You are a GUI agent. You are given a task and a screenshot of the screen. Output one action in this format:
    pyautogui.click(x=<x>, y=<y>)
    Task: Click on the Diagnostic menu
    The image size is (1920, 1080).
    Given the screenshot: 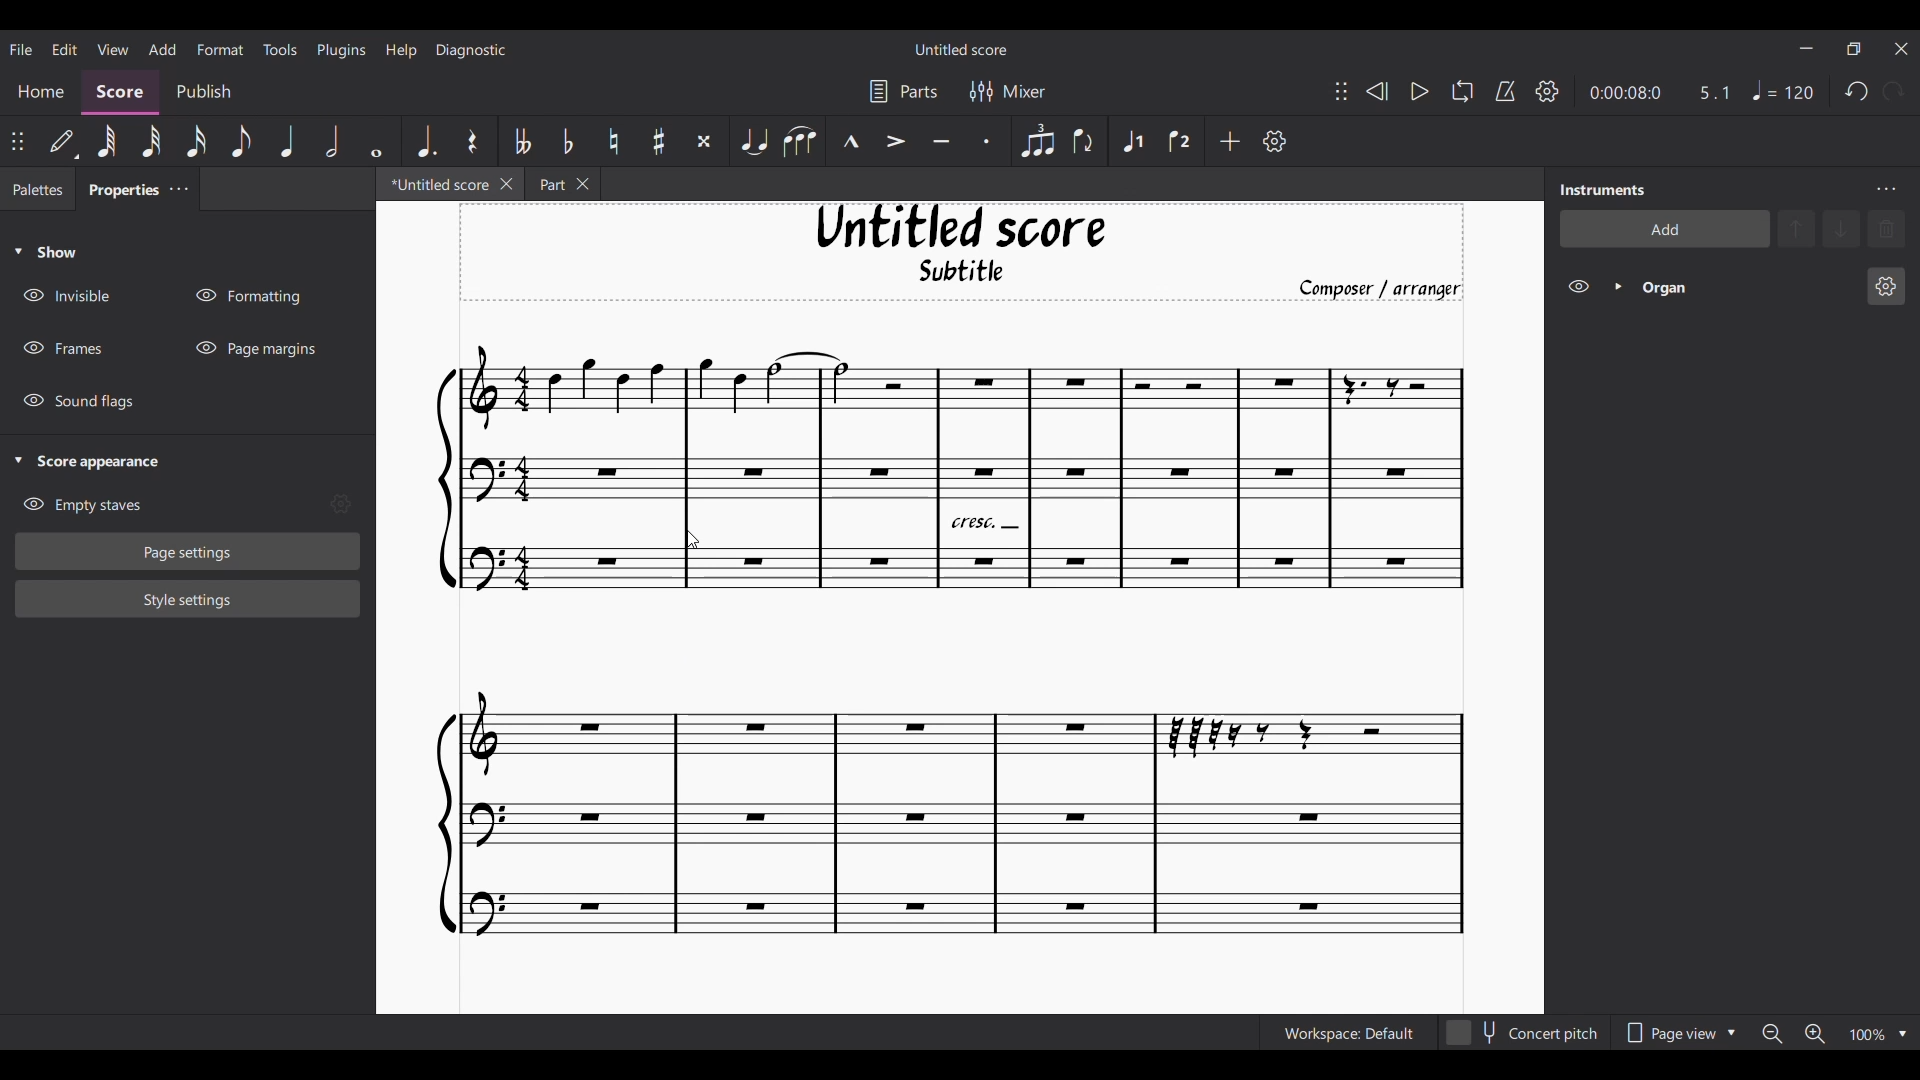 What is the action you would take?
    pyautogui.click(x=472, y=49)
    